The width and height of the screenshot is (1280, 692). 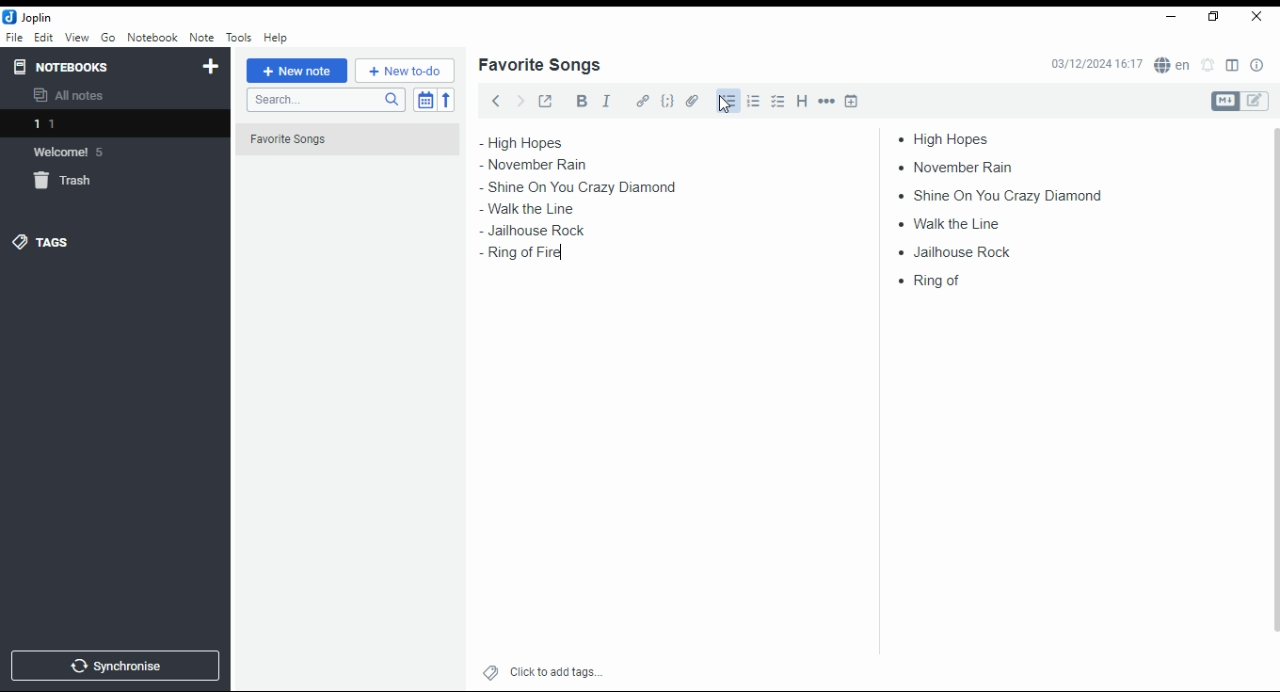 What do you see at coordinates (110, 40) in the screenshot?
I see `go` at bounding box center [110, 40].